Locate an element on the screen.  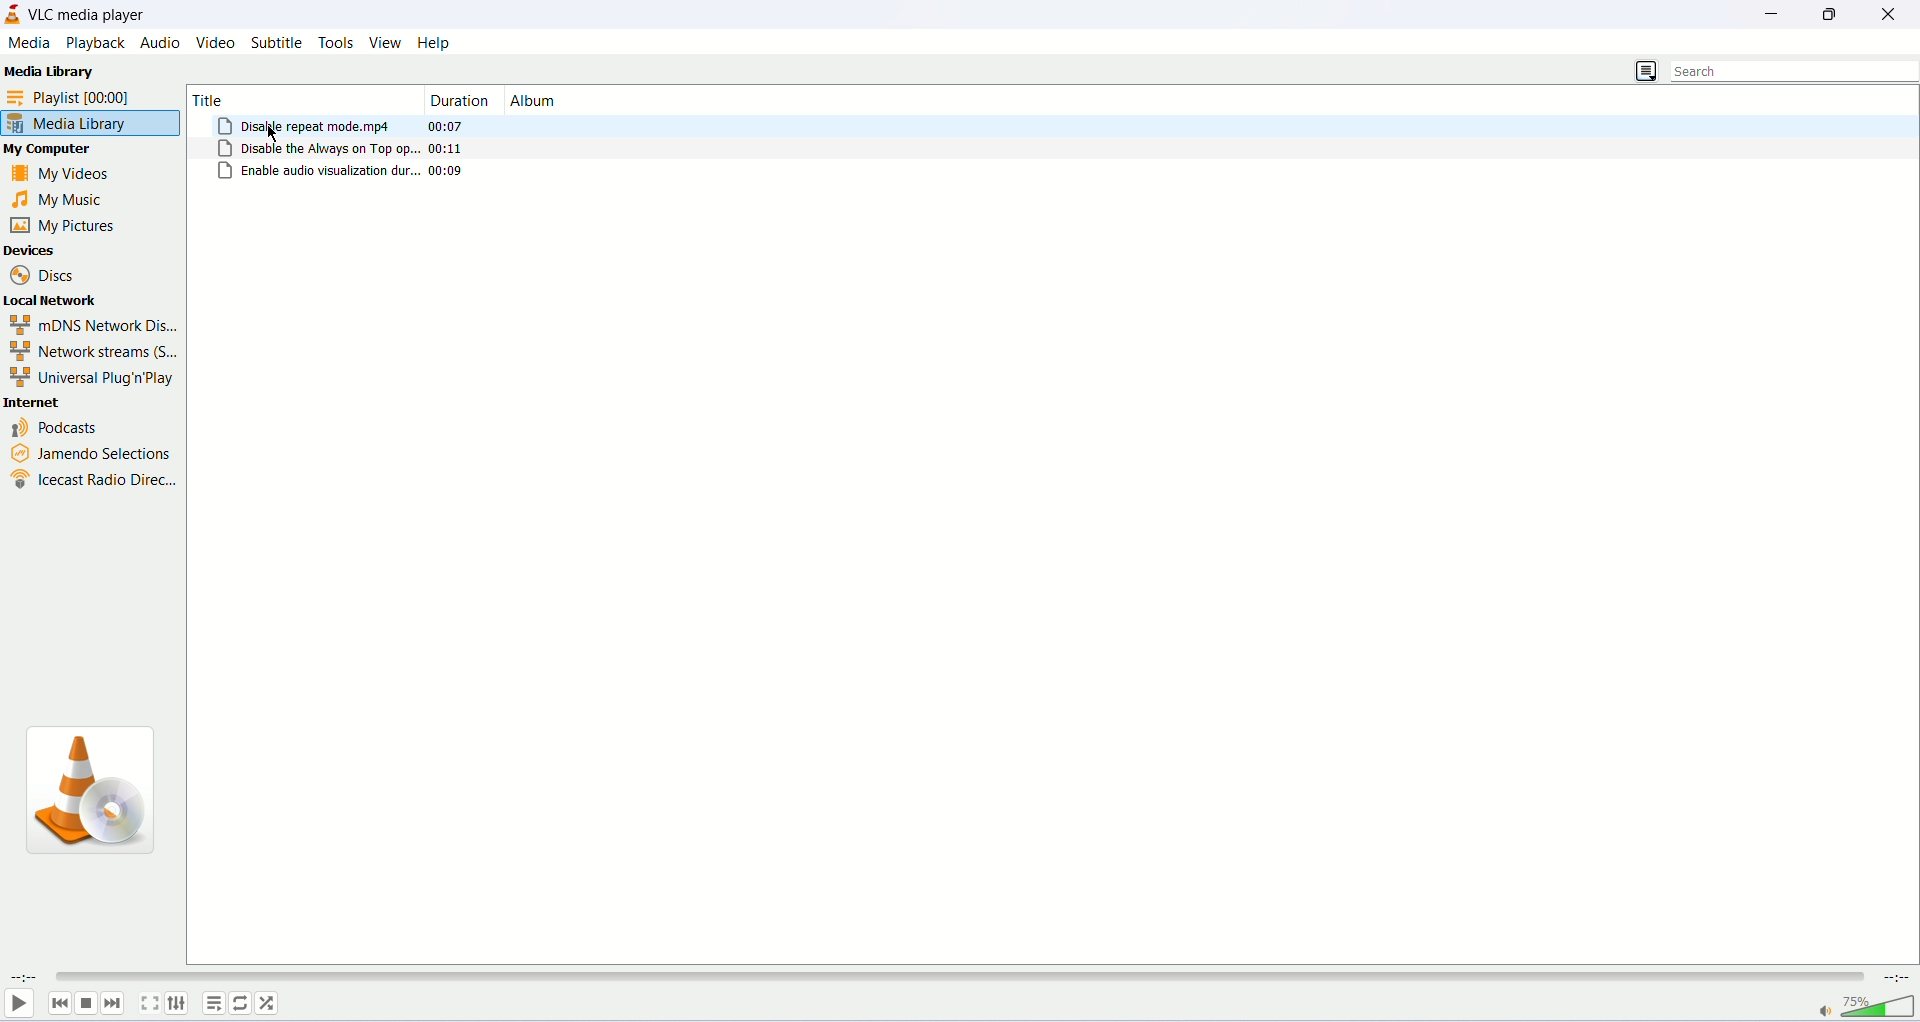
Universal Plug n Play is located at coordinates (88, 378).